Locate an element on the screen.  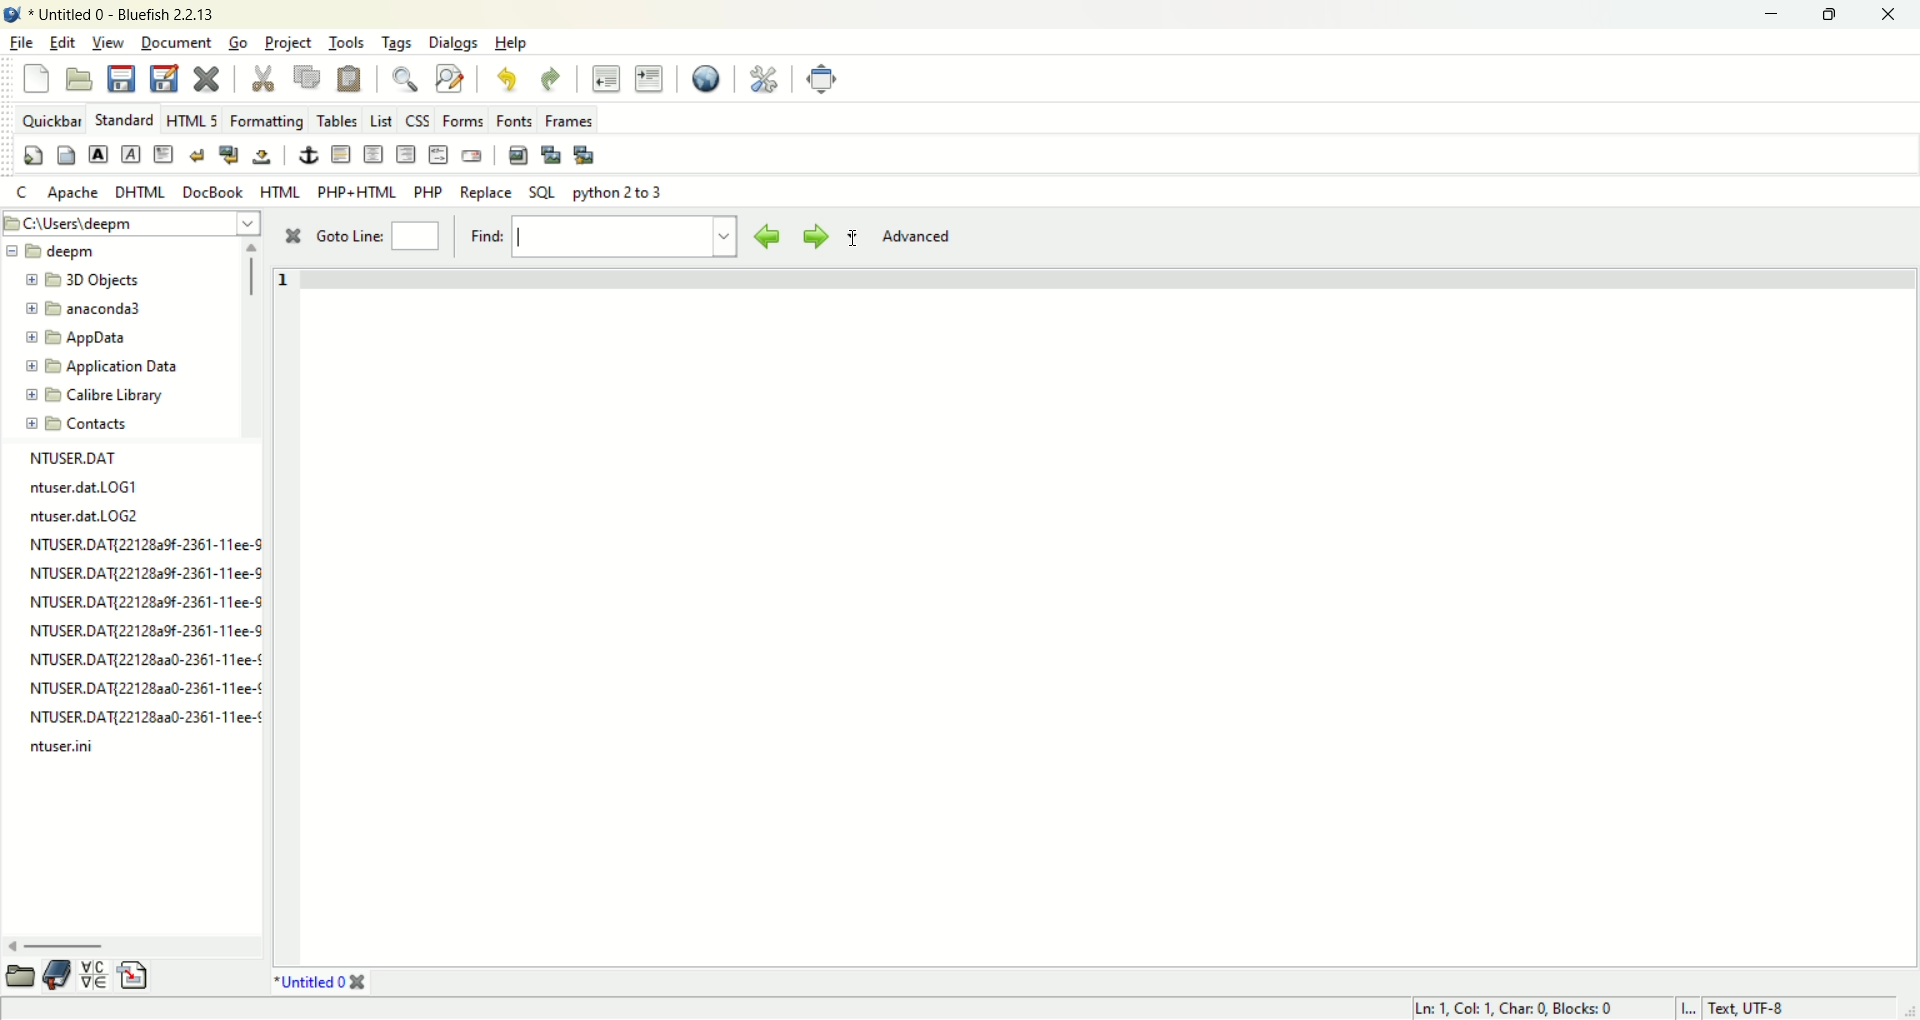
close is located at coordinates (1887, 16).